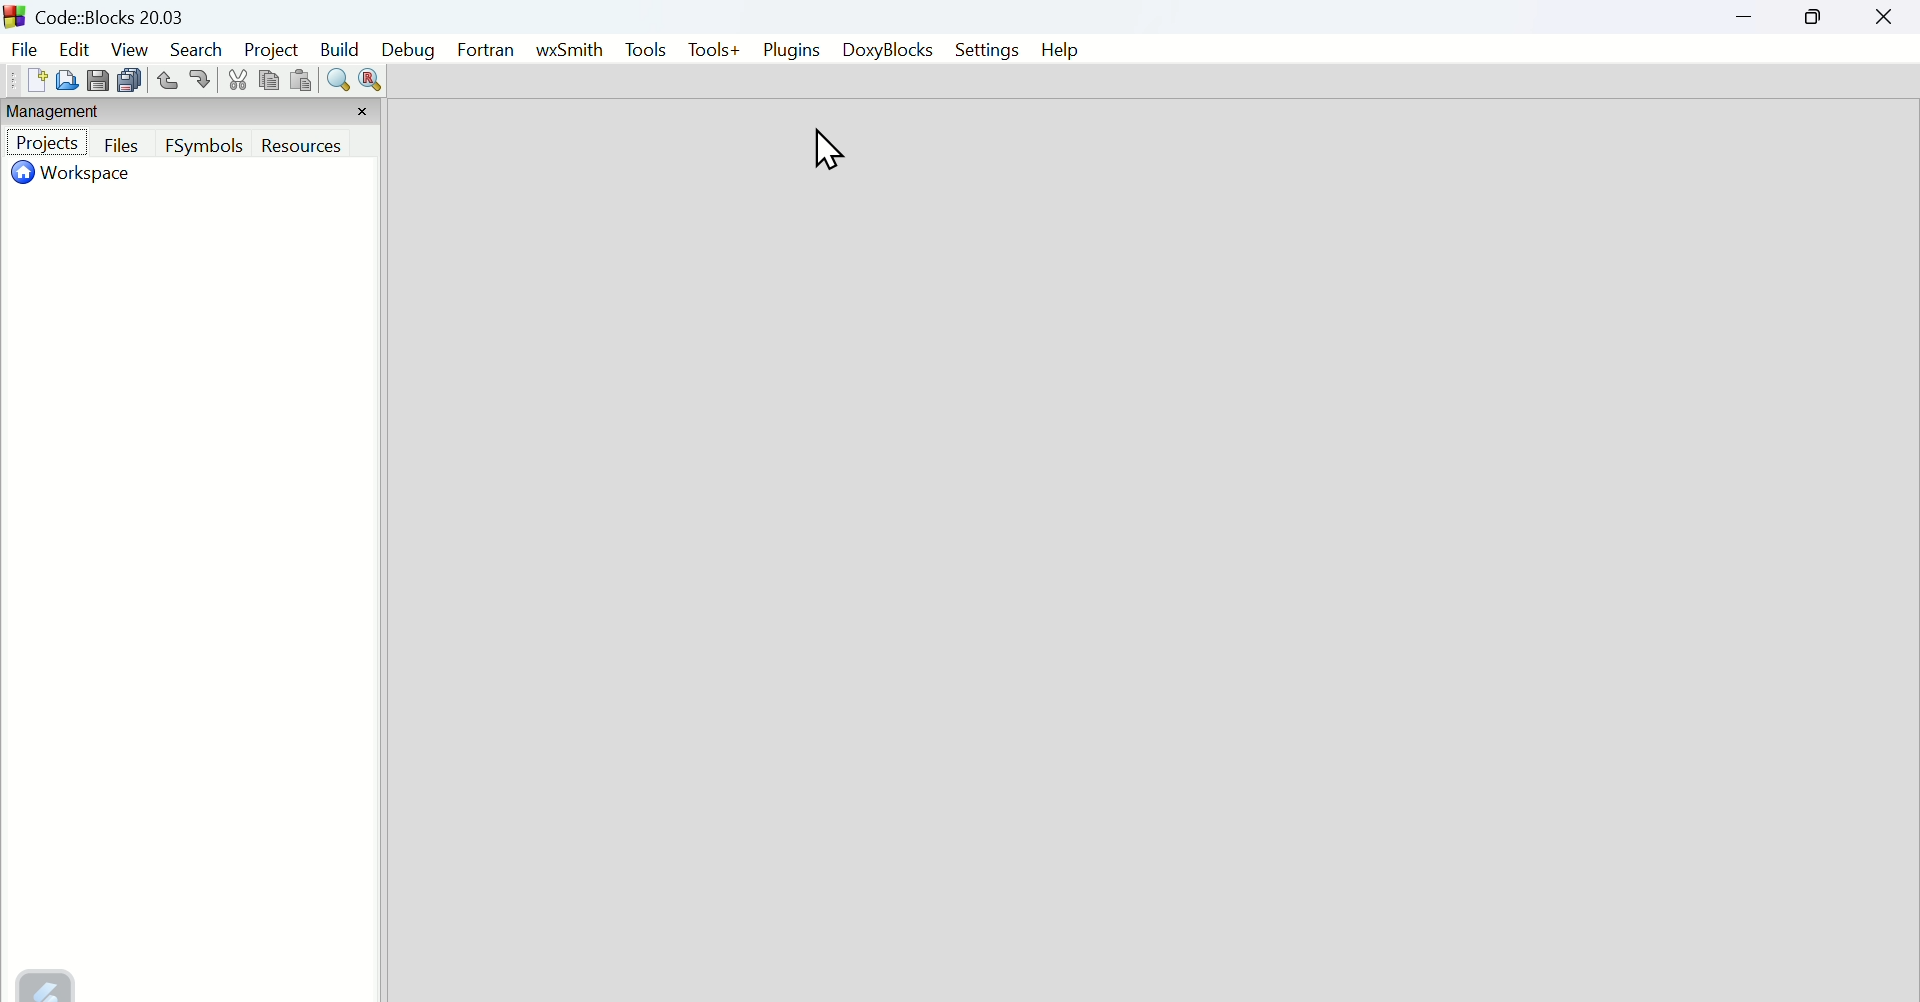 This screenshot has width=1920, height=1002. I want to click on Wx Smith, so click(568, 51).